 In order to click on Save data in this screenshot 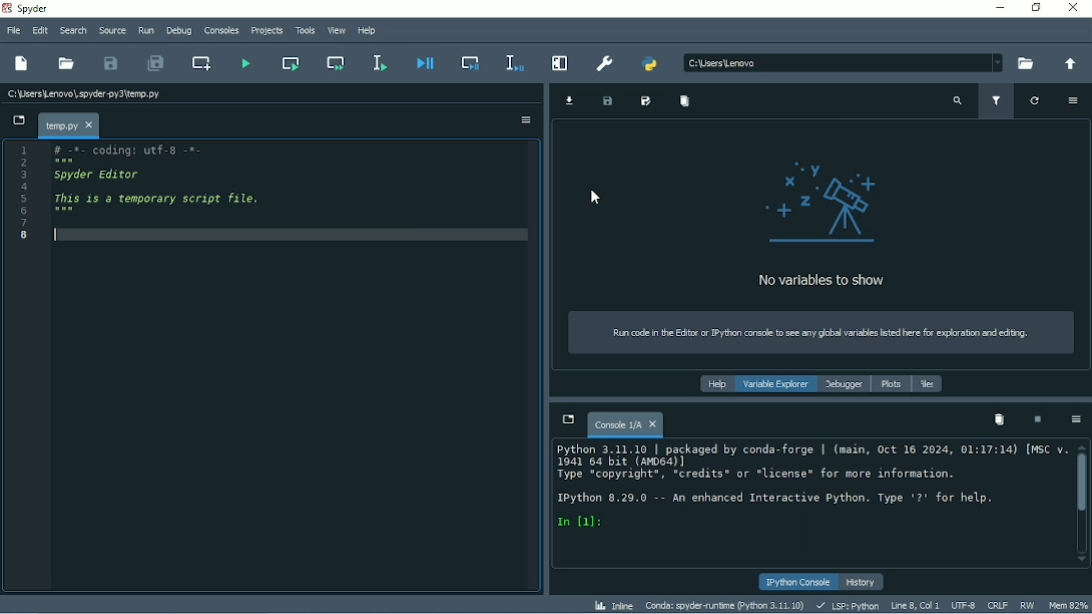, I will do `click(607, 102)`.